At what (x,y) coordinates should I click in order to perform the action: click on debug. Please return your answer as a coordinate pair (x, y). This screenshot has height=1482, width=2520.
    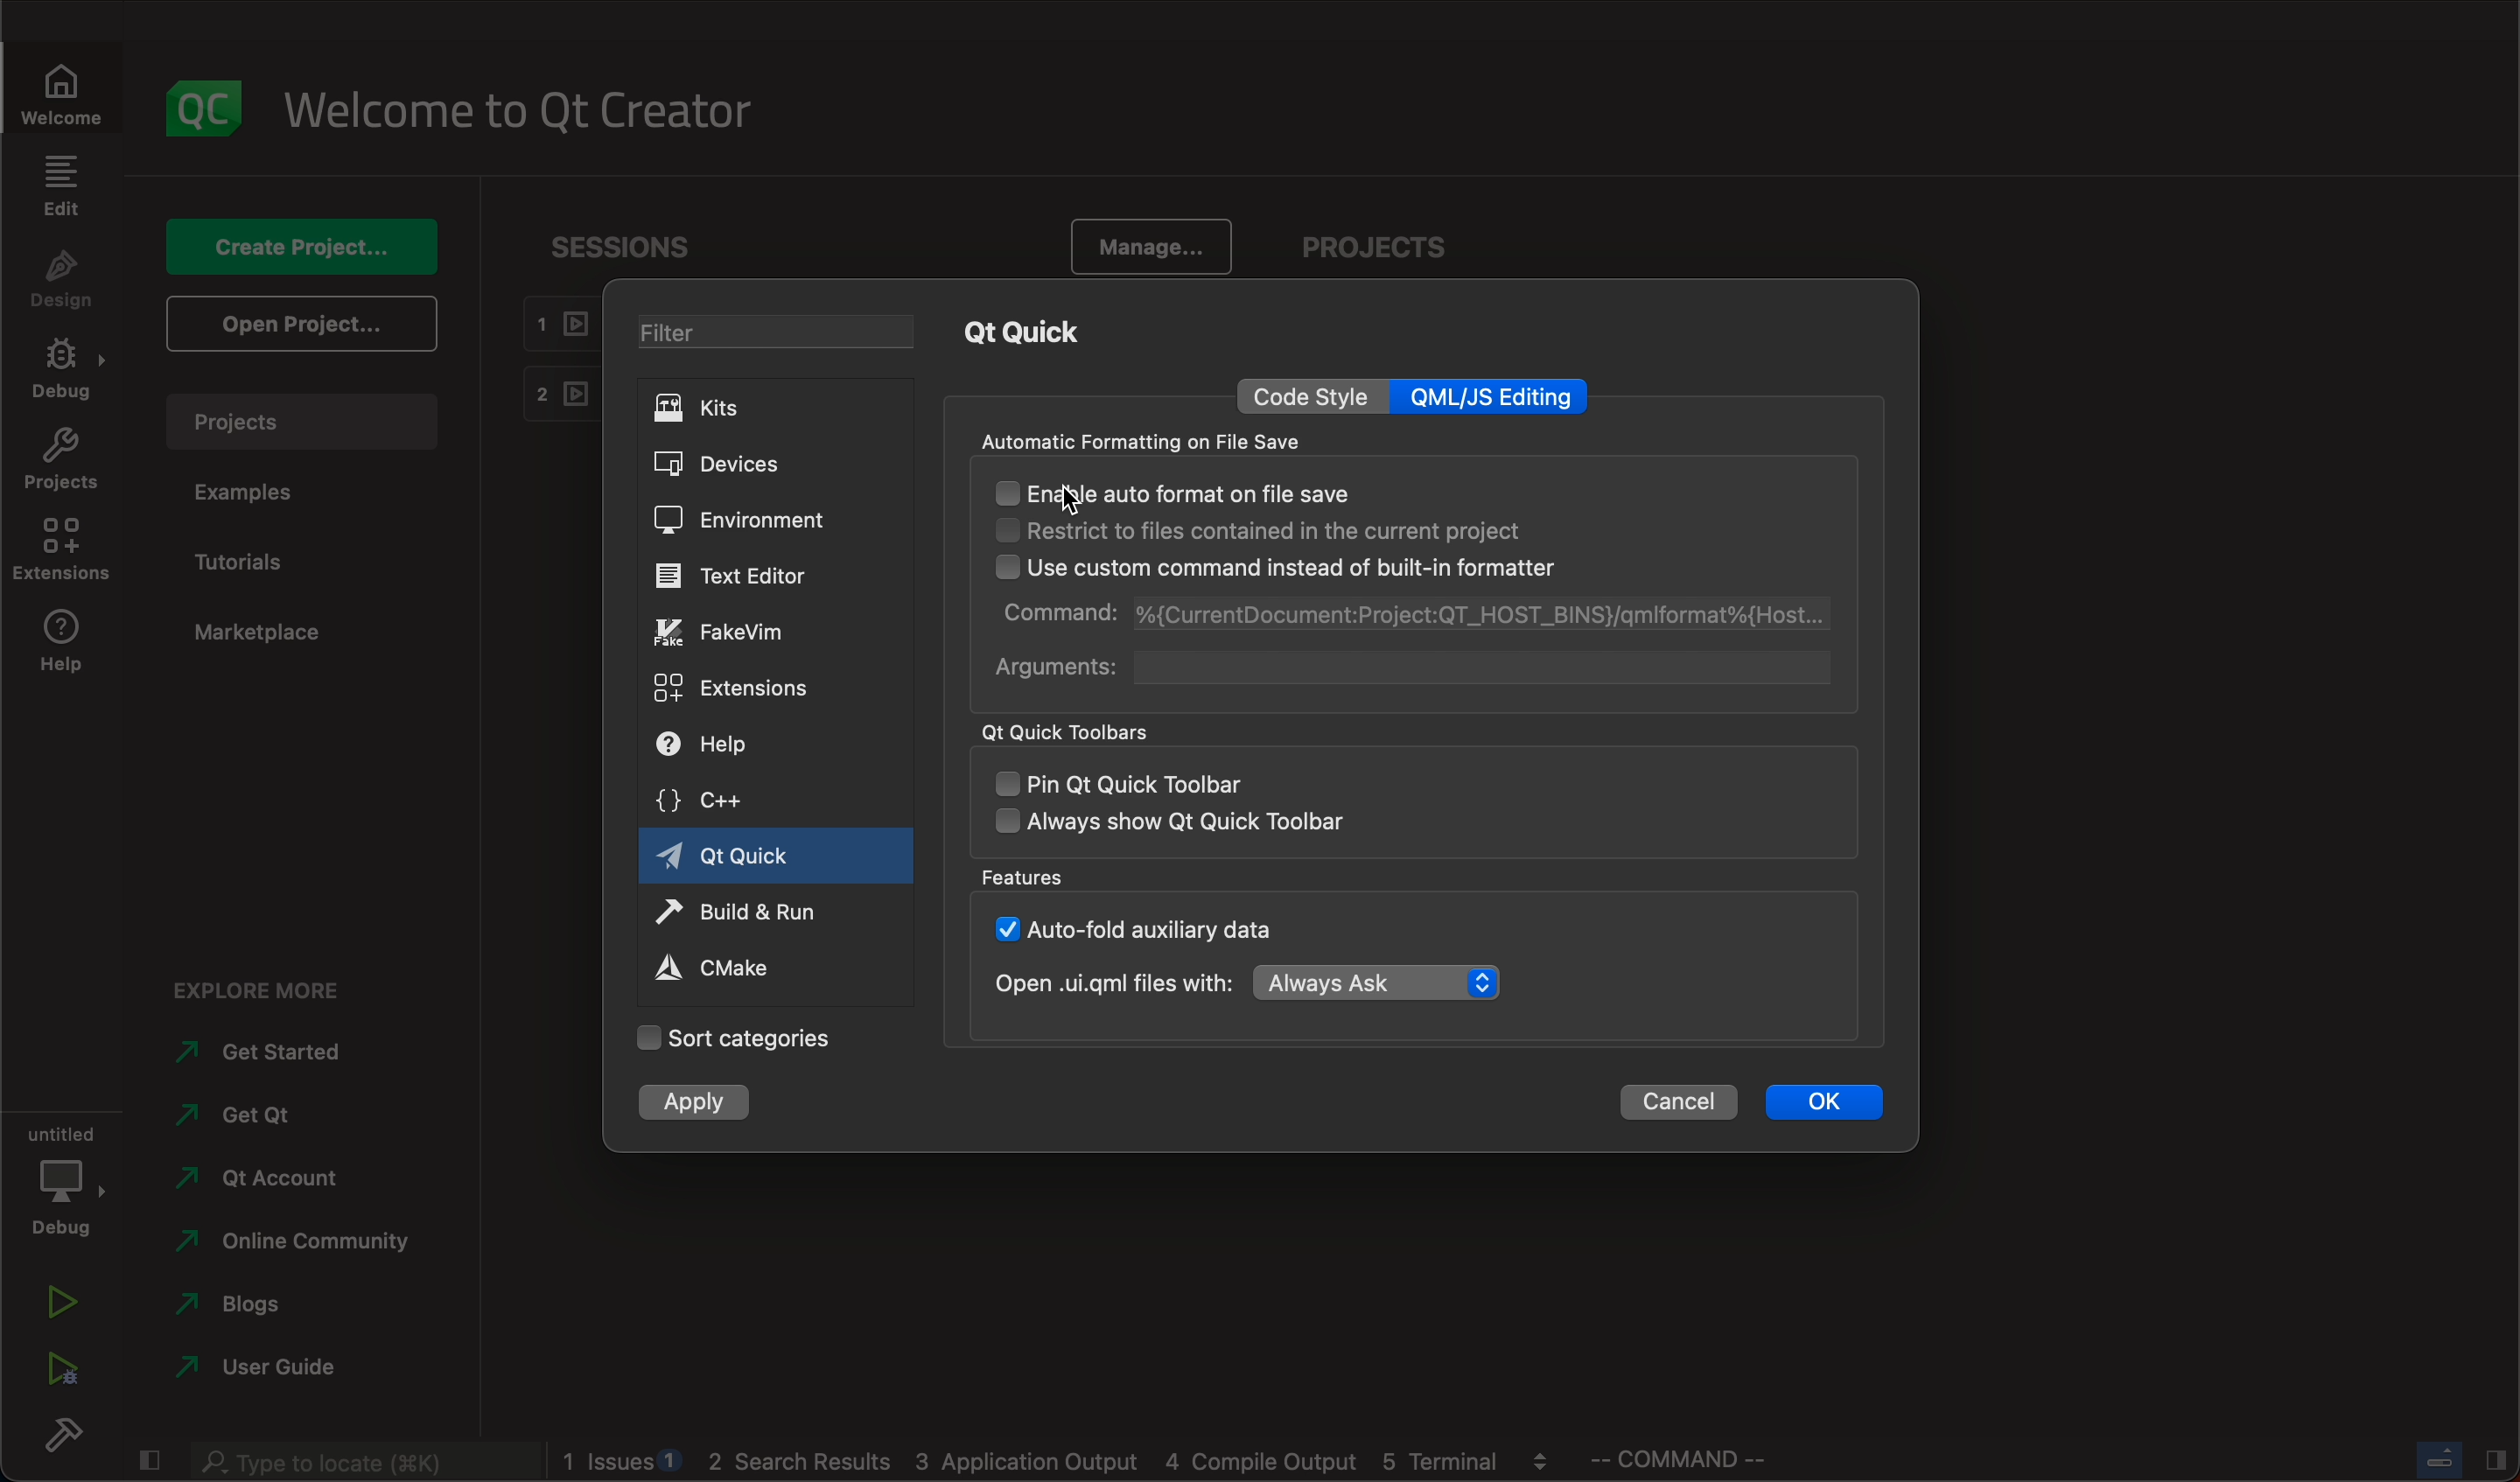
    Looking at the image, I should click on (64, 1176).